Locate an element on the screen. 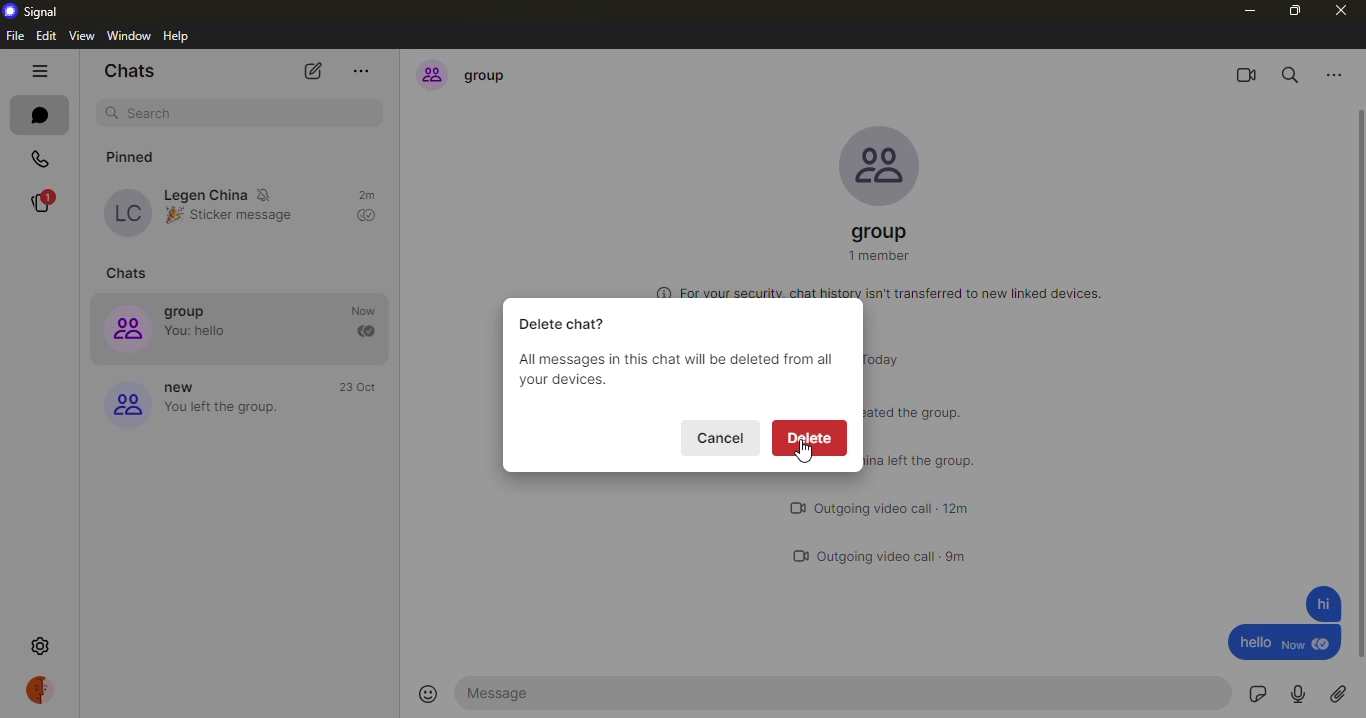 The height and width of the screenshot is (718, 1366). delete chat? is located at coordinates (568, 323).